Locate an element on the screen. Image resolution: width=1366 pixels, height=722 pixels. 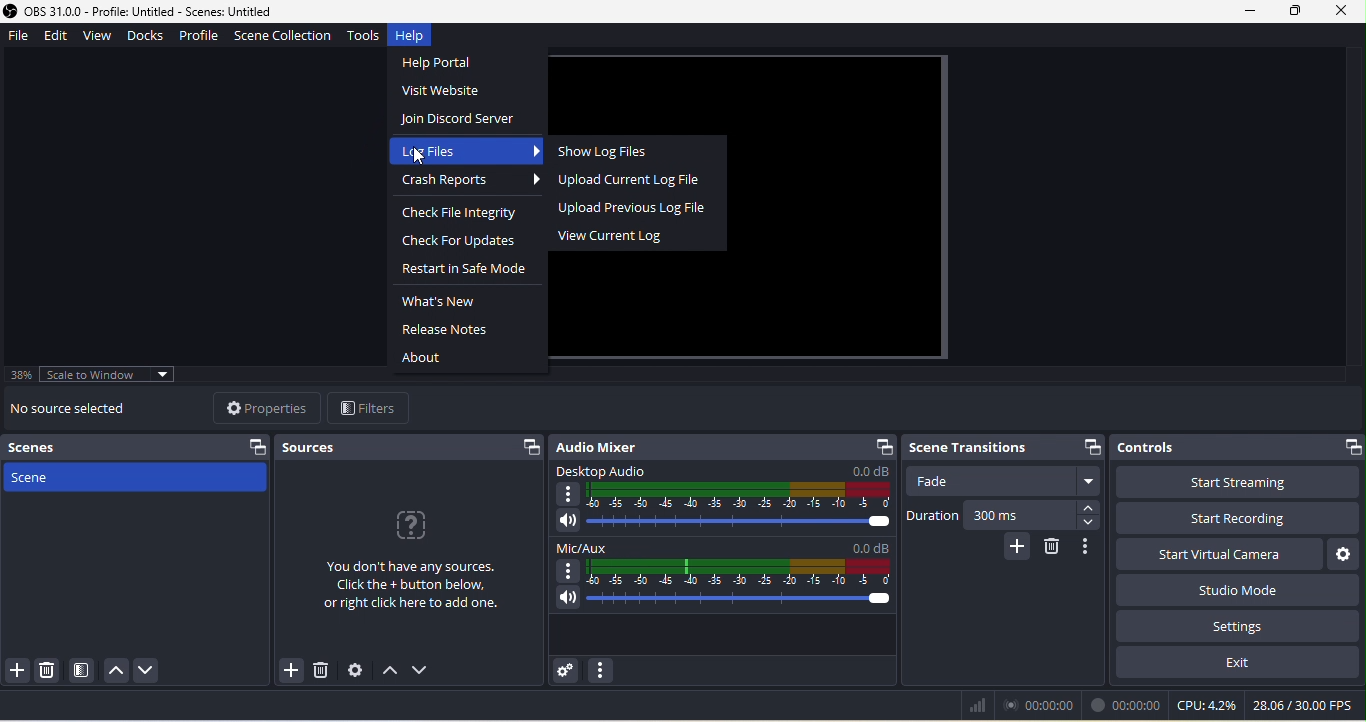
what's new is located at coordinates (439, 303).